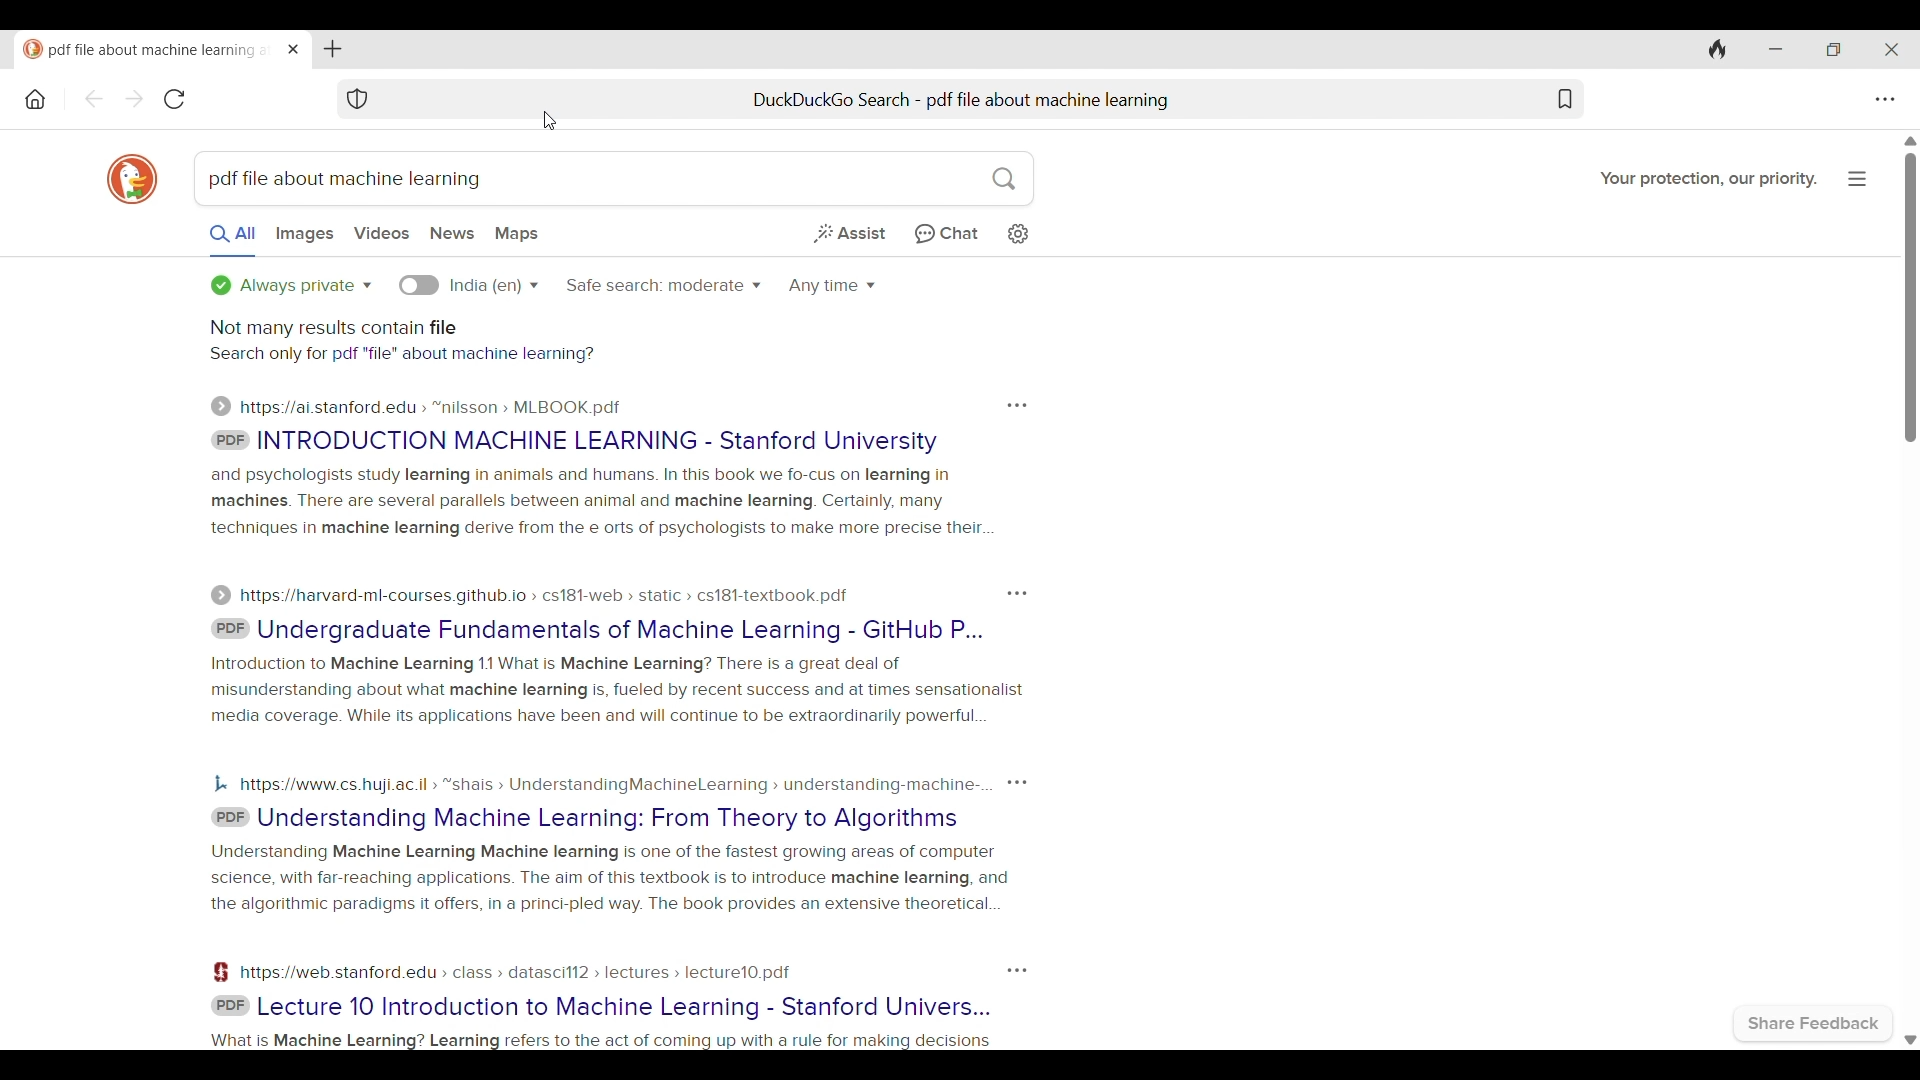 The width and height of the screenshot is (1920, 1080). I want to click on Introduction to Machine Learning 11 What is Machine Learning? There is a great deal of
misunderstanding about what machine learning is, fueled by recent success and at times sensationalist
media coverage. While its applications have been and will continue to be extraordinarily powerful, so click(618, 690).